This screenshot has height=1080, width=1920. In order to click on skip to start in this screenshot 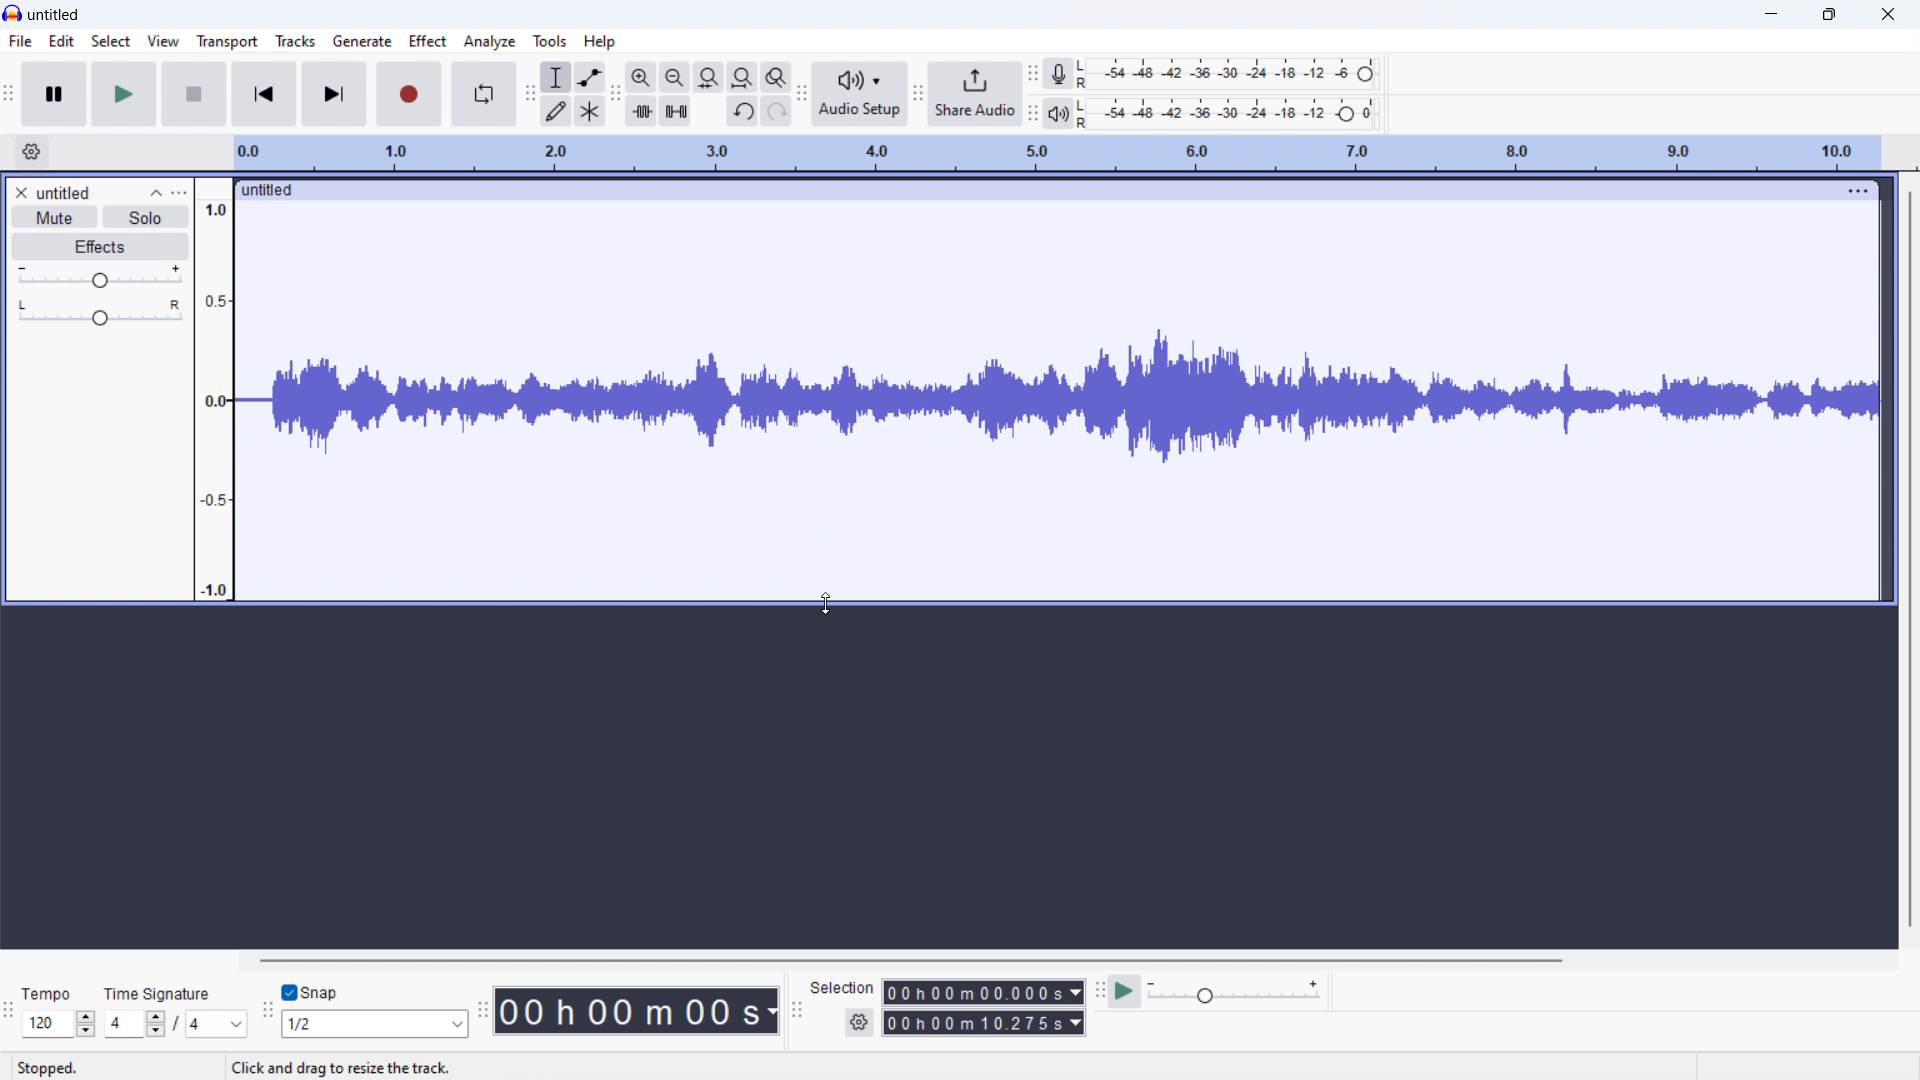, I will do `click(265, 94)`.